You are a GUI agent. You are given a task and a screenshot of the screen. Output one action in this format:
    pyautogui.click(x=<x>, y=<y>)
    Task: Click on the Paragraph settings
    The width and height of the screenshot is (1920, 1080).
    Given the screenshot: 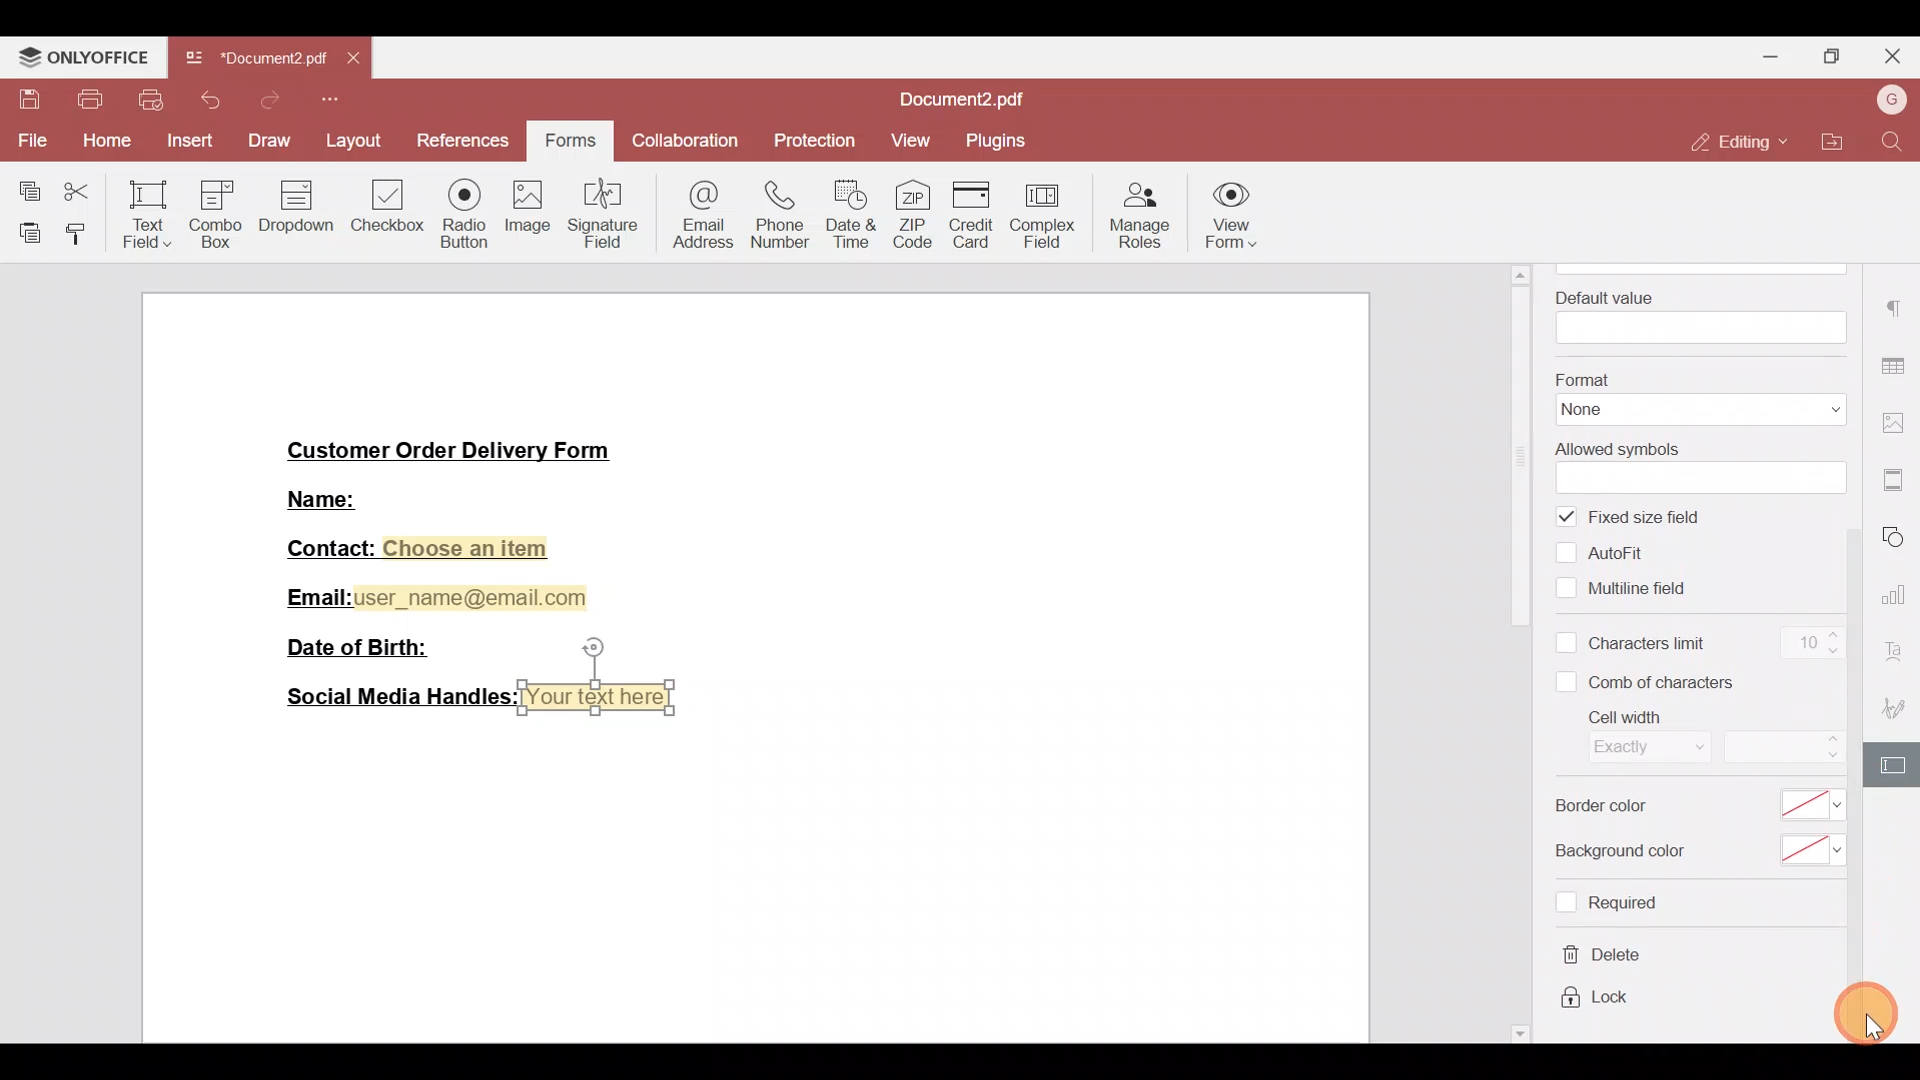 What is the action you would take?
    pyautogui.click(x=1897, y=311)
    